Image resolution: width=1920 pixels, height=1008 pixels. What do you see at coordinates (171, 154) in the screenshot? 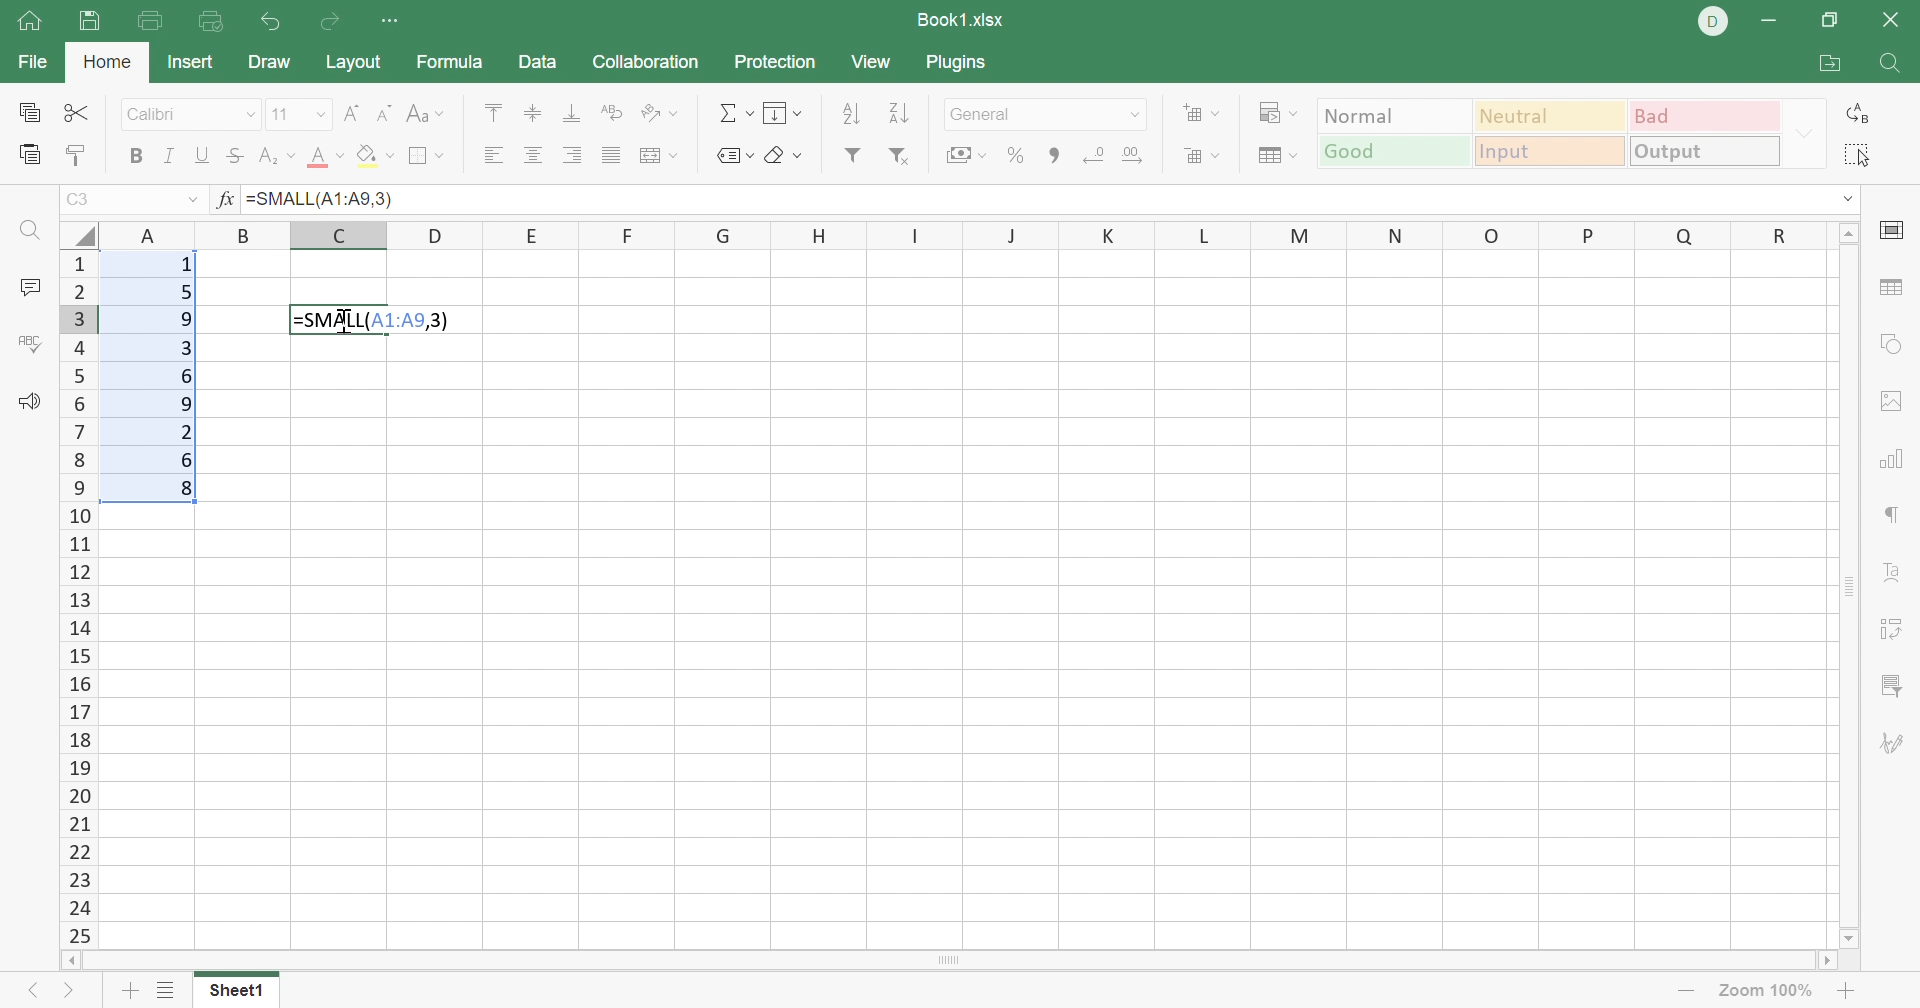
I see `Italic` at bounding box center [171, 154].